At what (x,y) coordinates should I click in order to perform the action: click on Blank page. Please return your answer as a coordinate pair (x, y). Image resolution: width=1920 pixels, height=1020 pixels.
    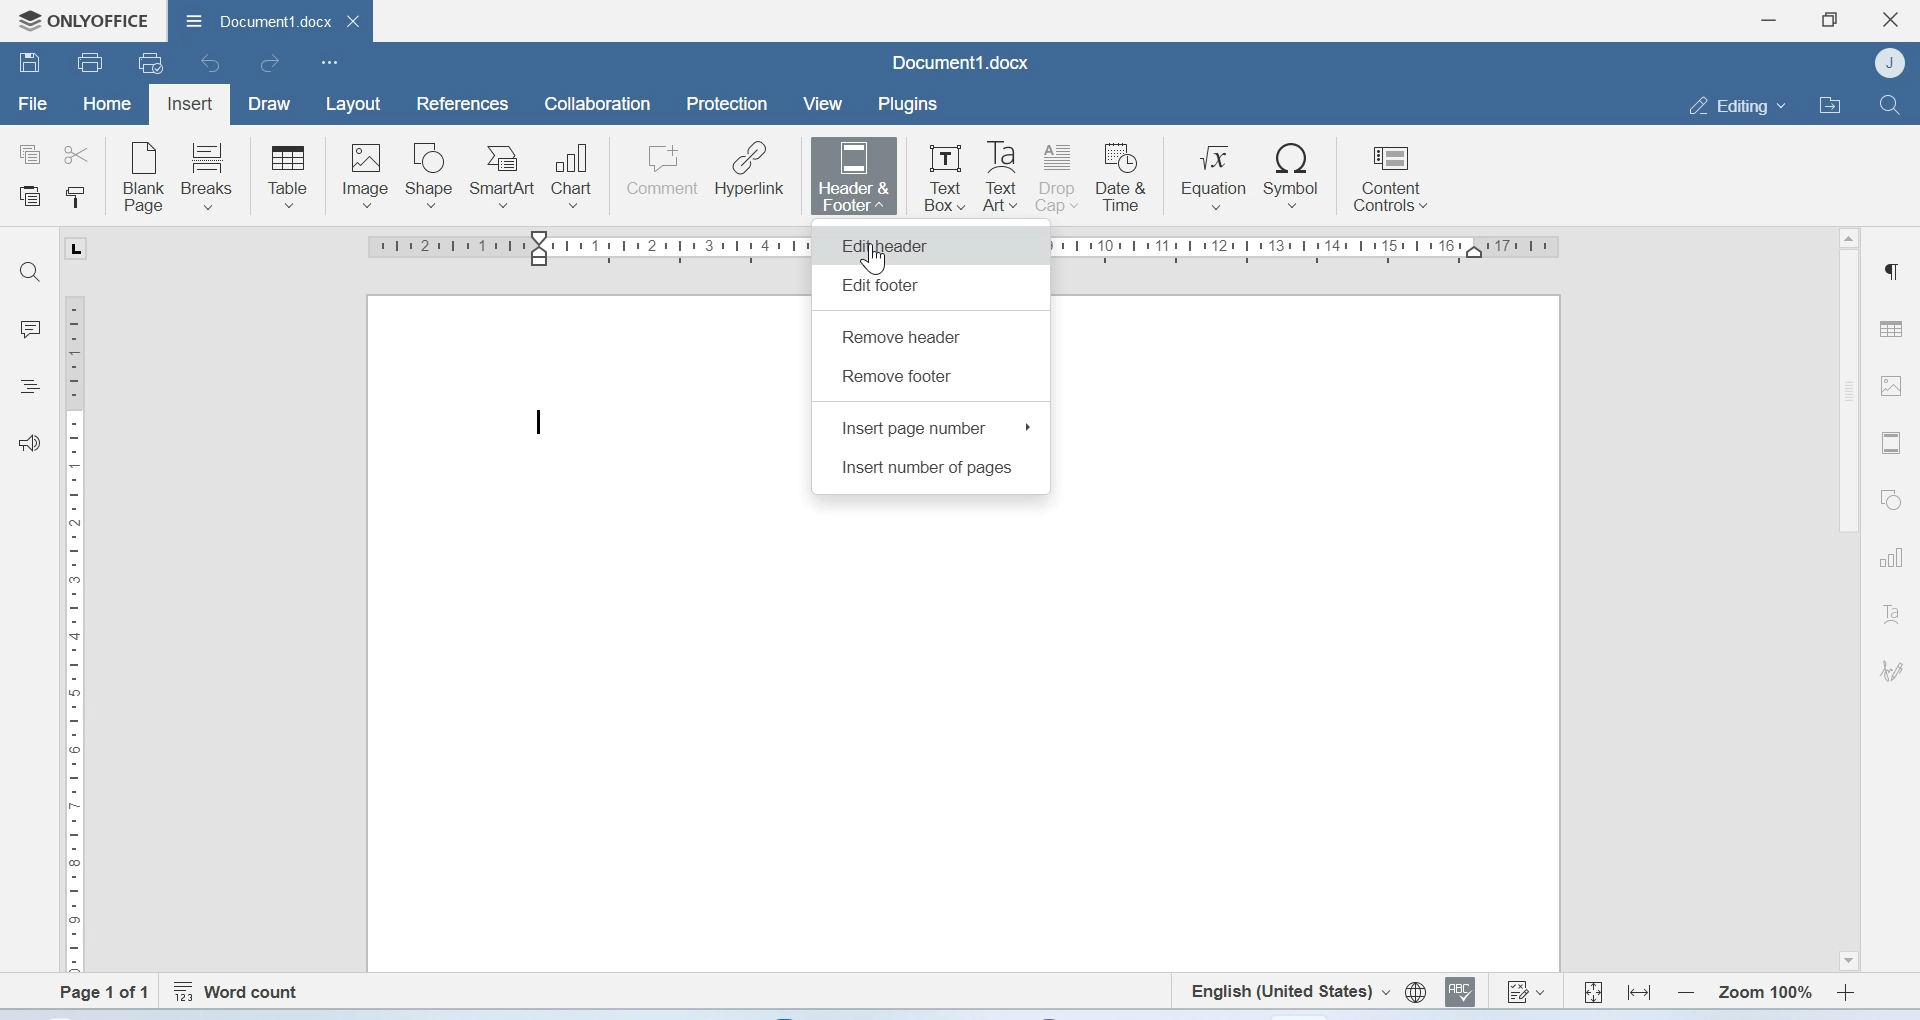
    Looking at the image, I should click on (145, 175).